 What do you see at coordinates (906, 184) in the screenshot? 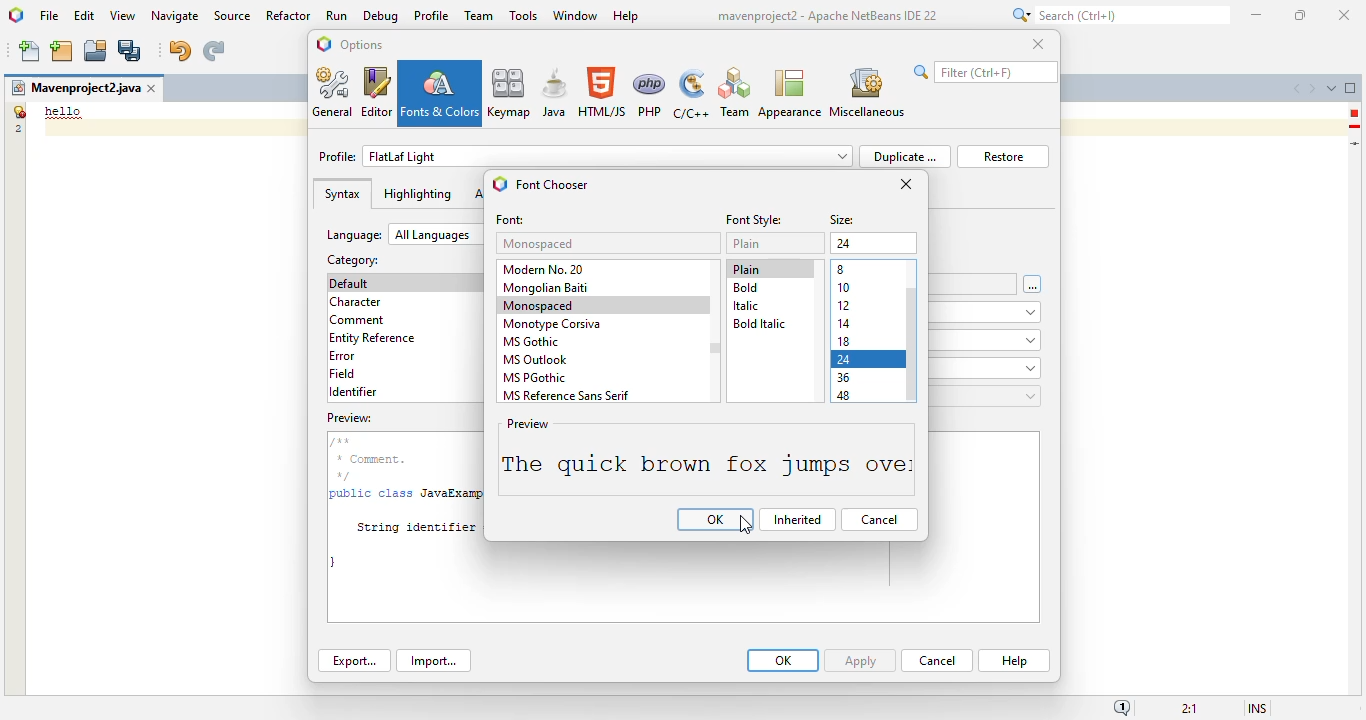
I see `close` at bounding box center [906, 184].